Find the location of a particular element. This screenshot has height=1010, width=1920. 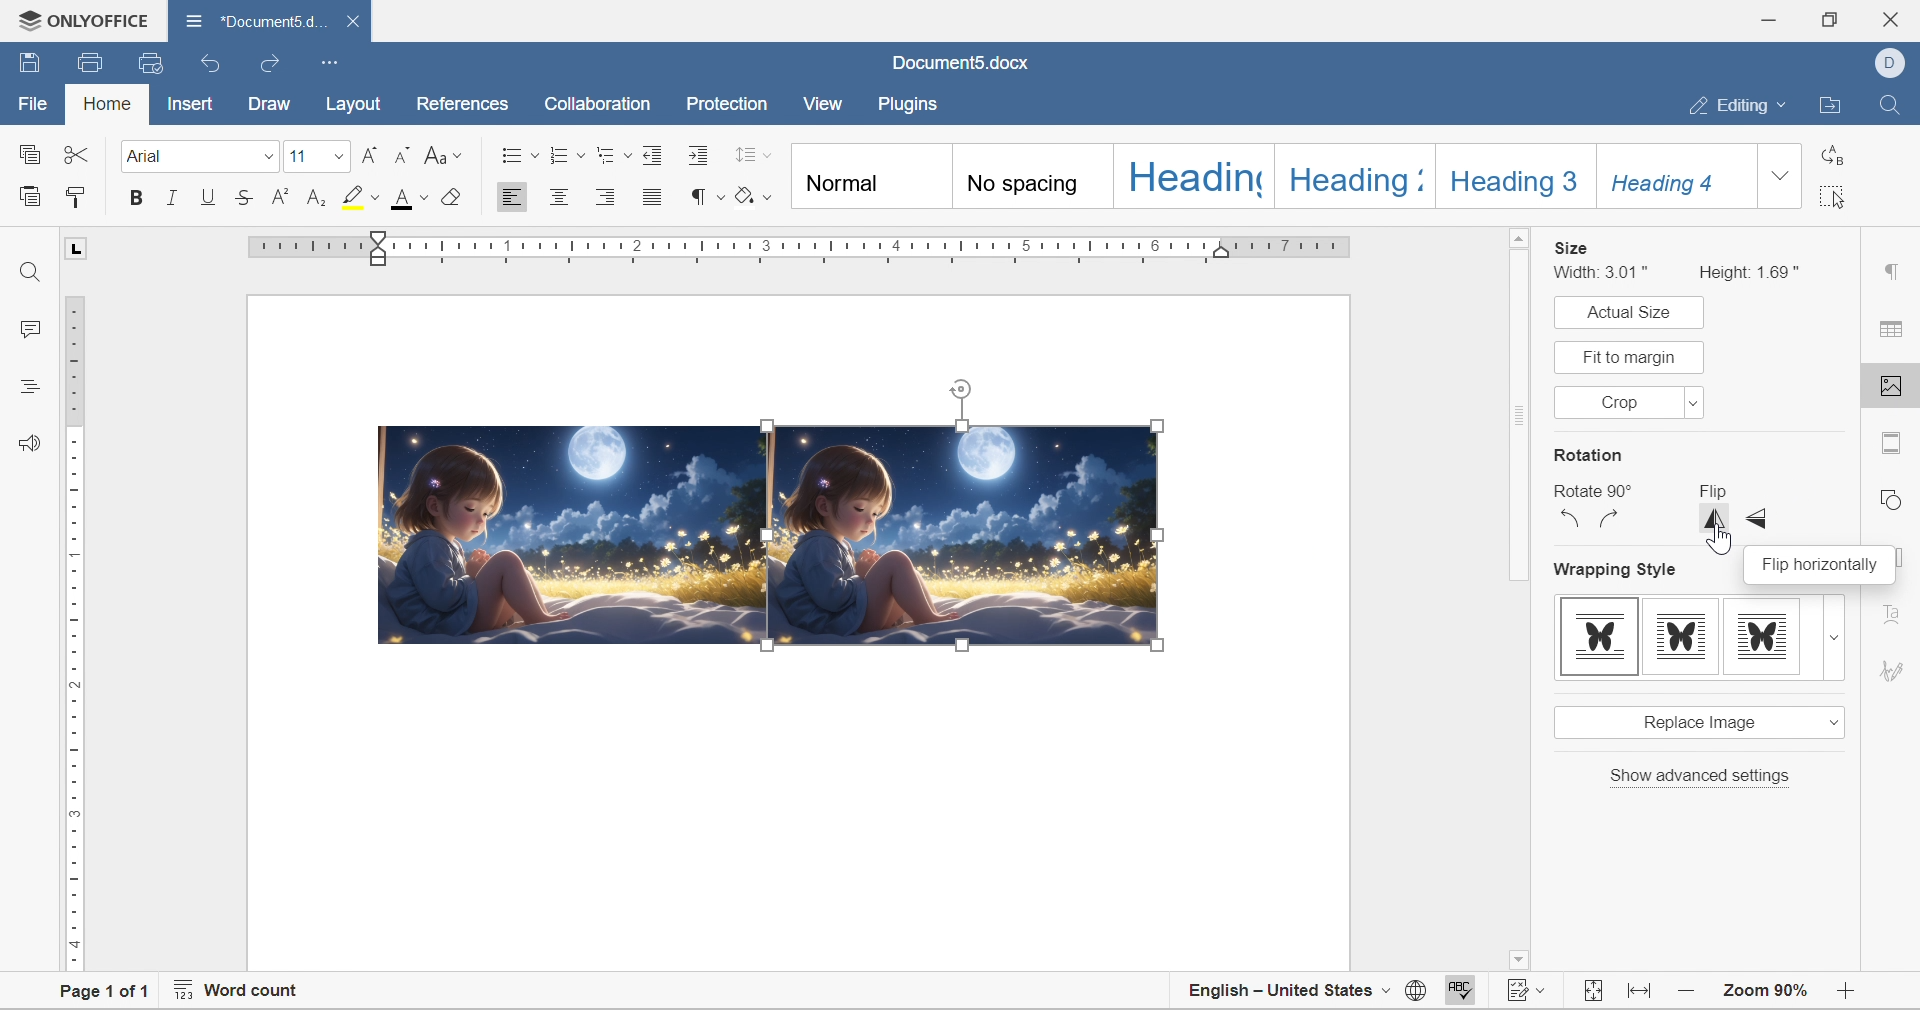

flip horizontally is located at coordinates (1759, 518).